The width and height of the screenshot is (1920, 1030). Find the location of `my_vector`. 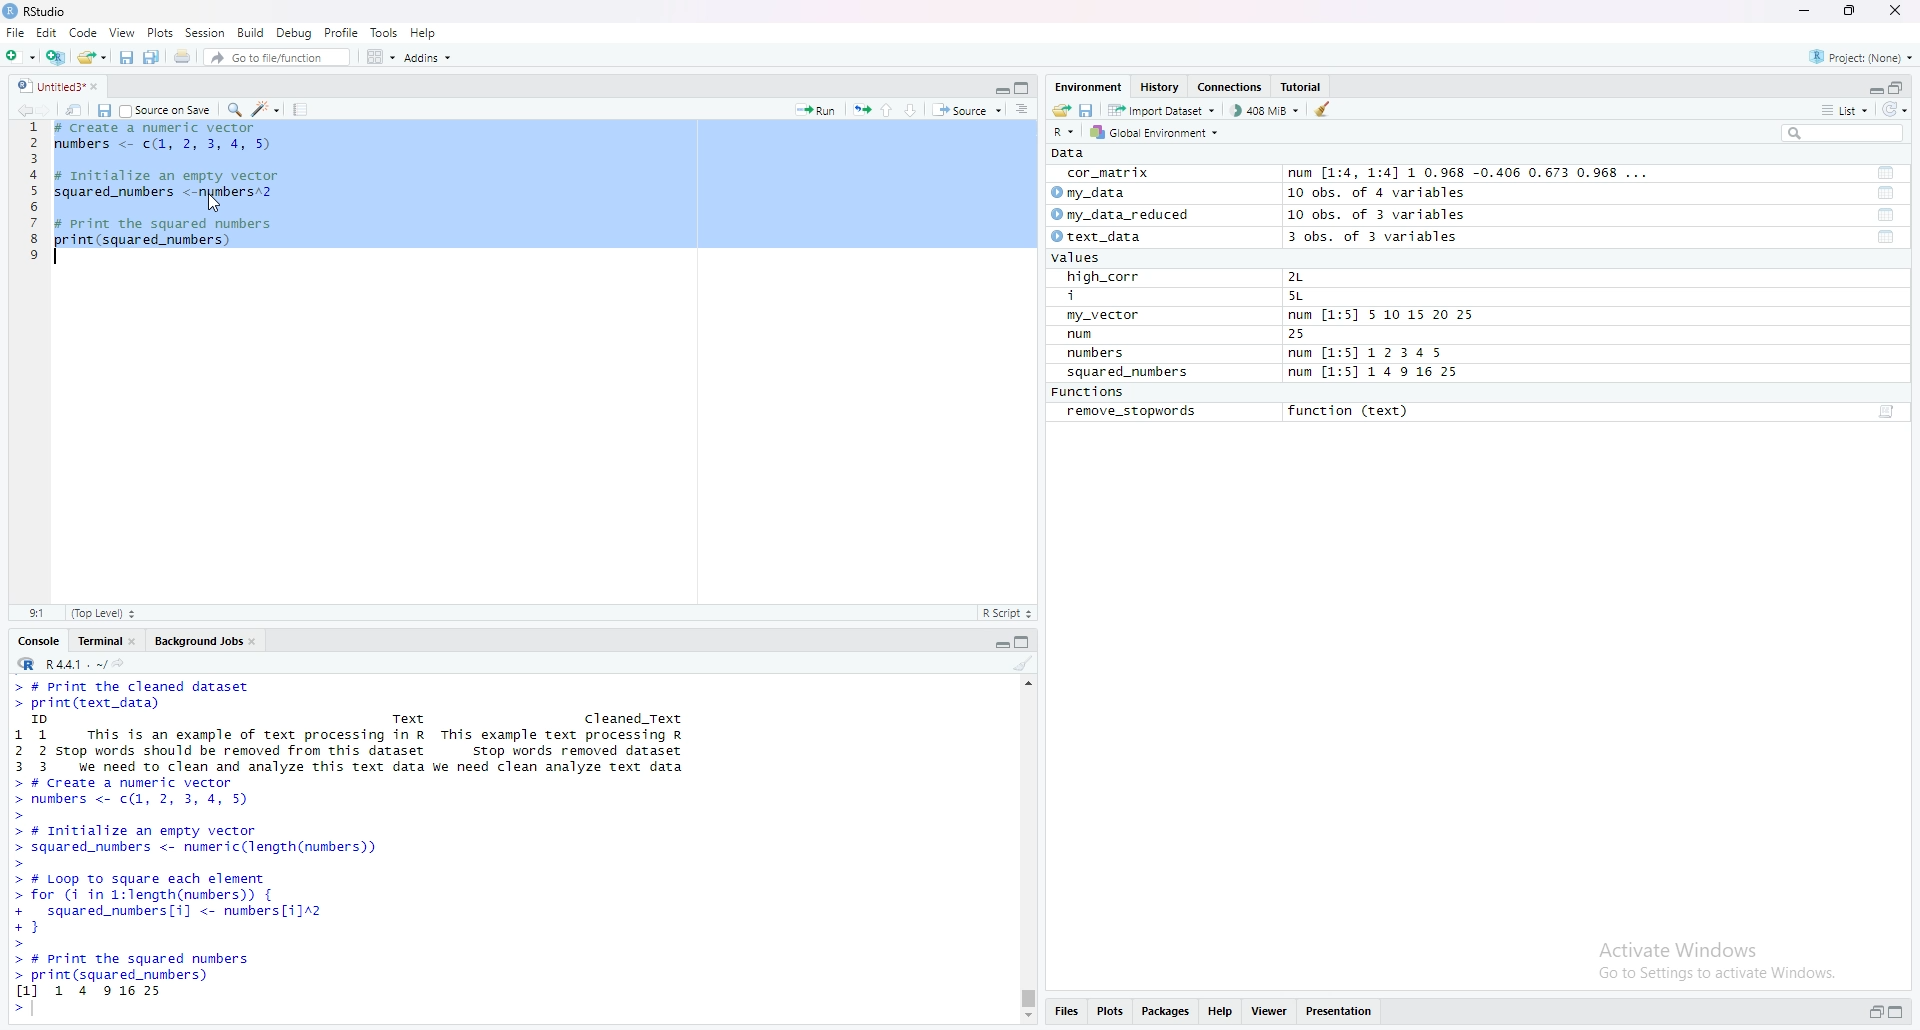

my_vector is located at coordinates (1105, 316).